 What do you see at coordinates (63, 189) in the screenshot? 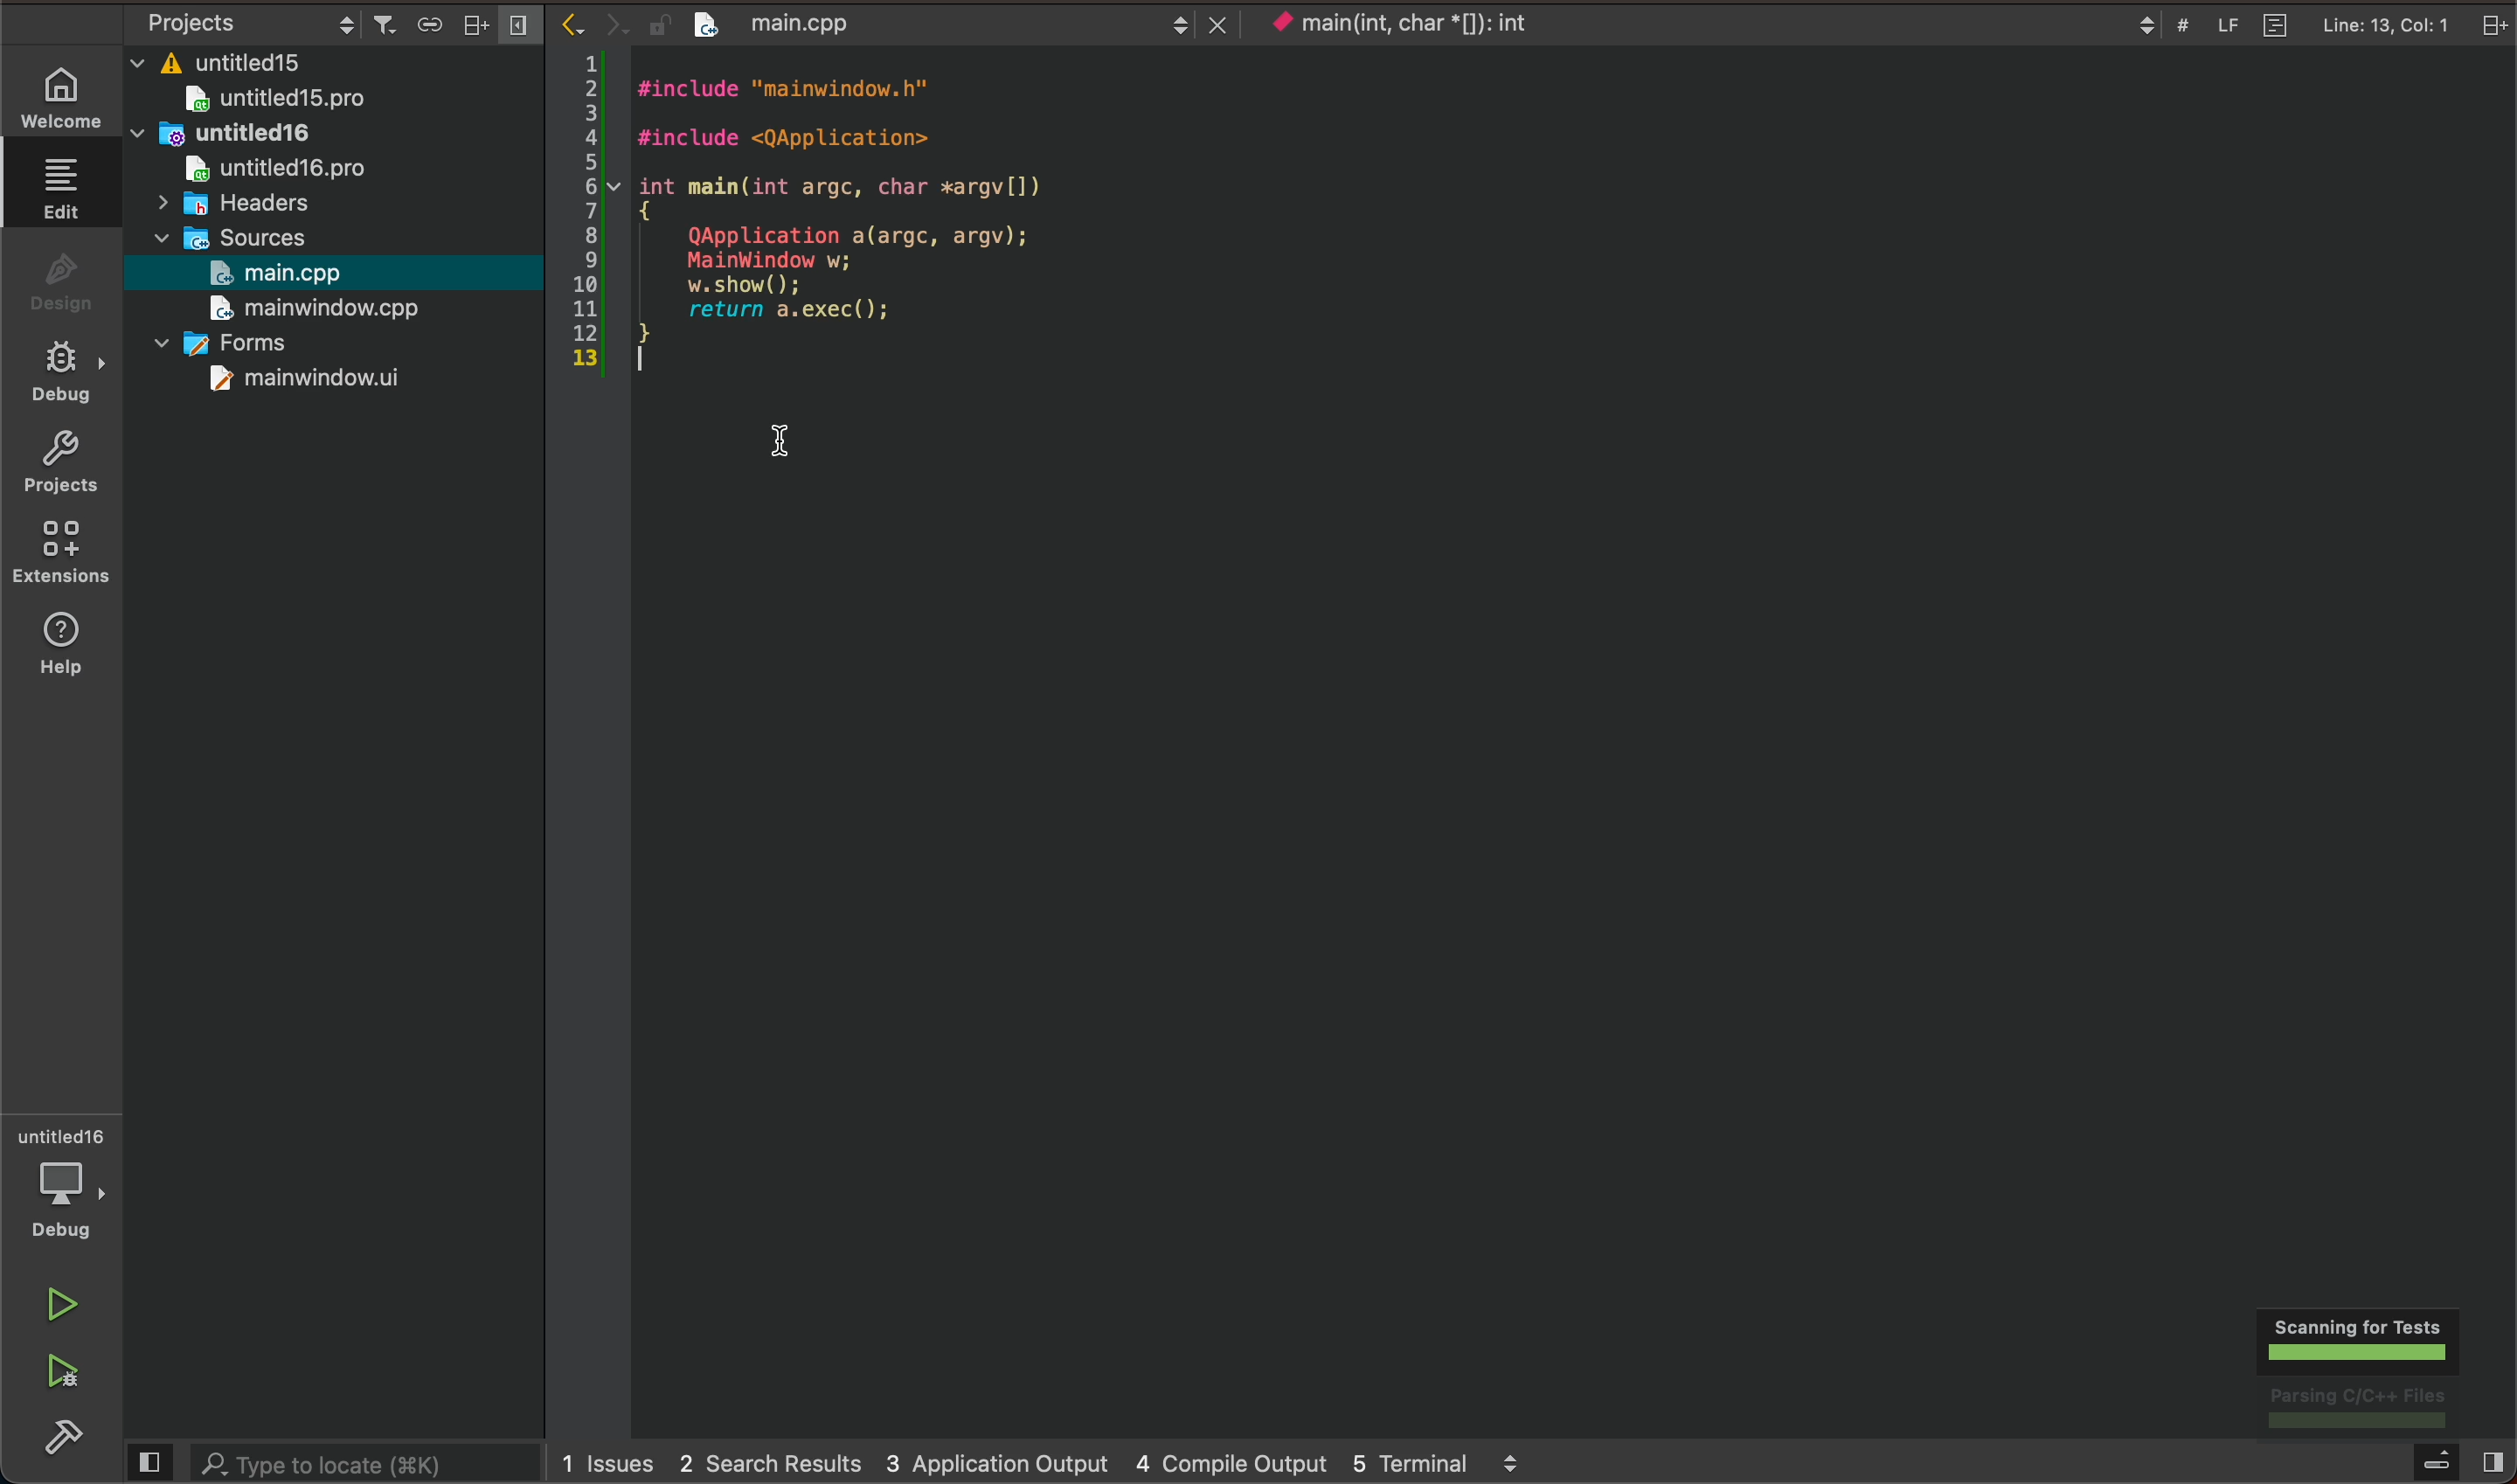
I see `edit file` at bounding box center [63, 189].